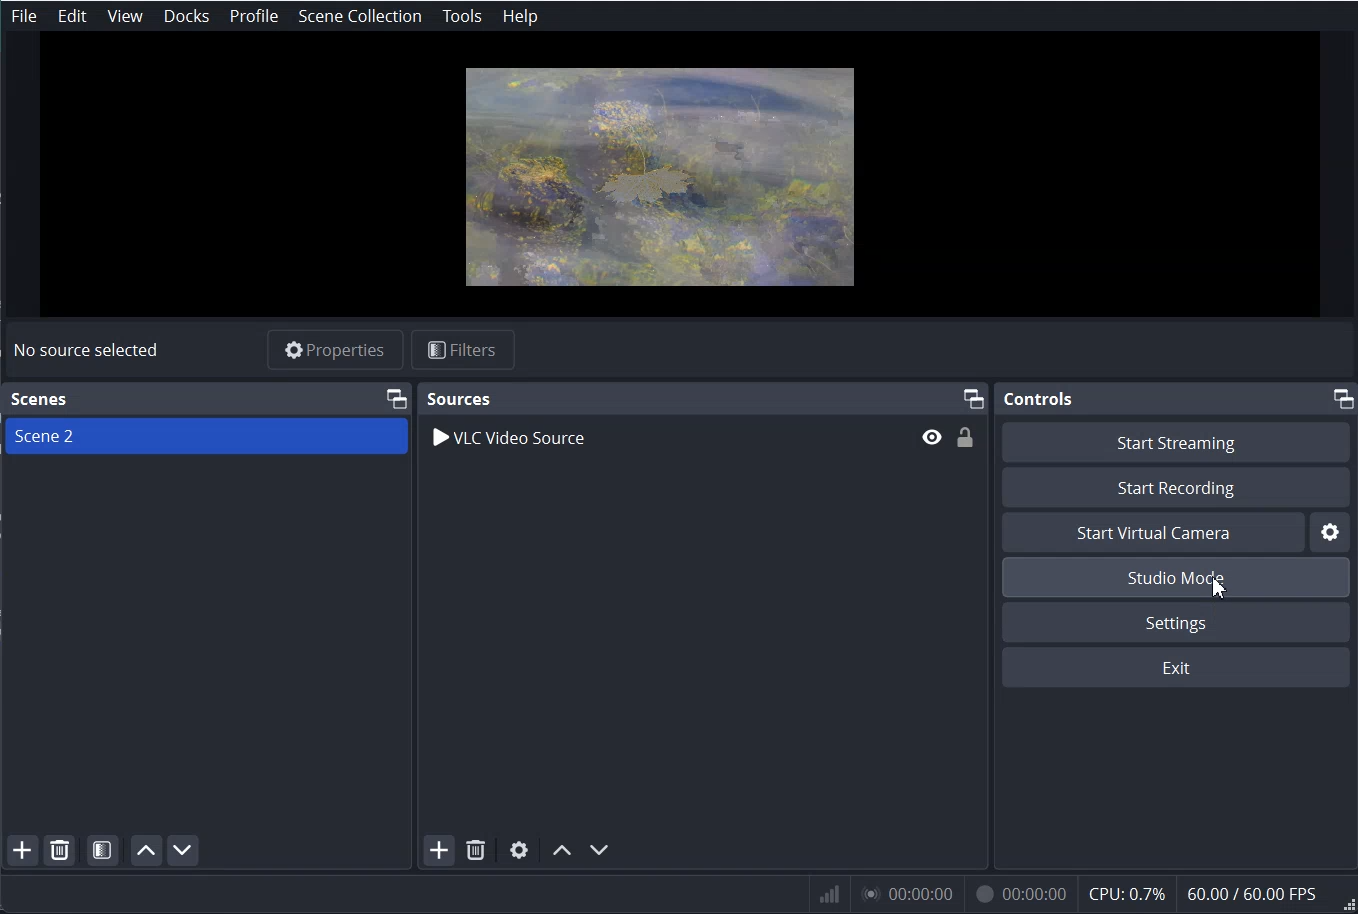  I want to click on Scene Collection, so click(359, 16).